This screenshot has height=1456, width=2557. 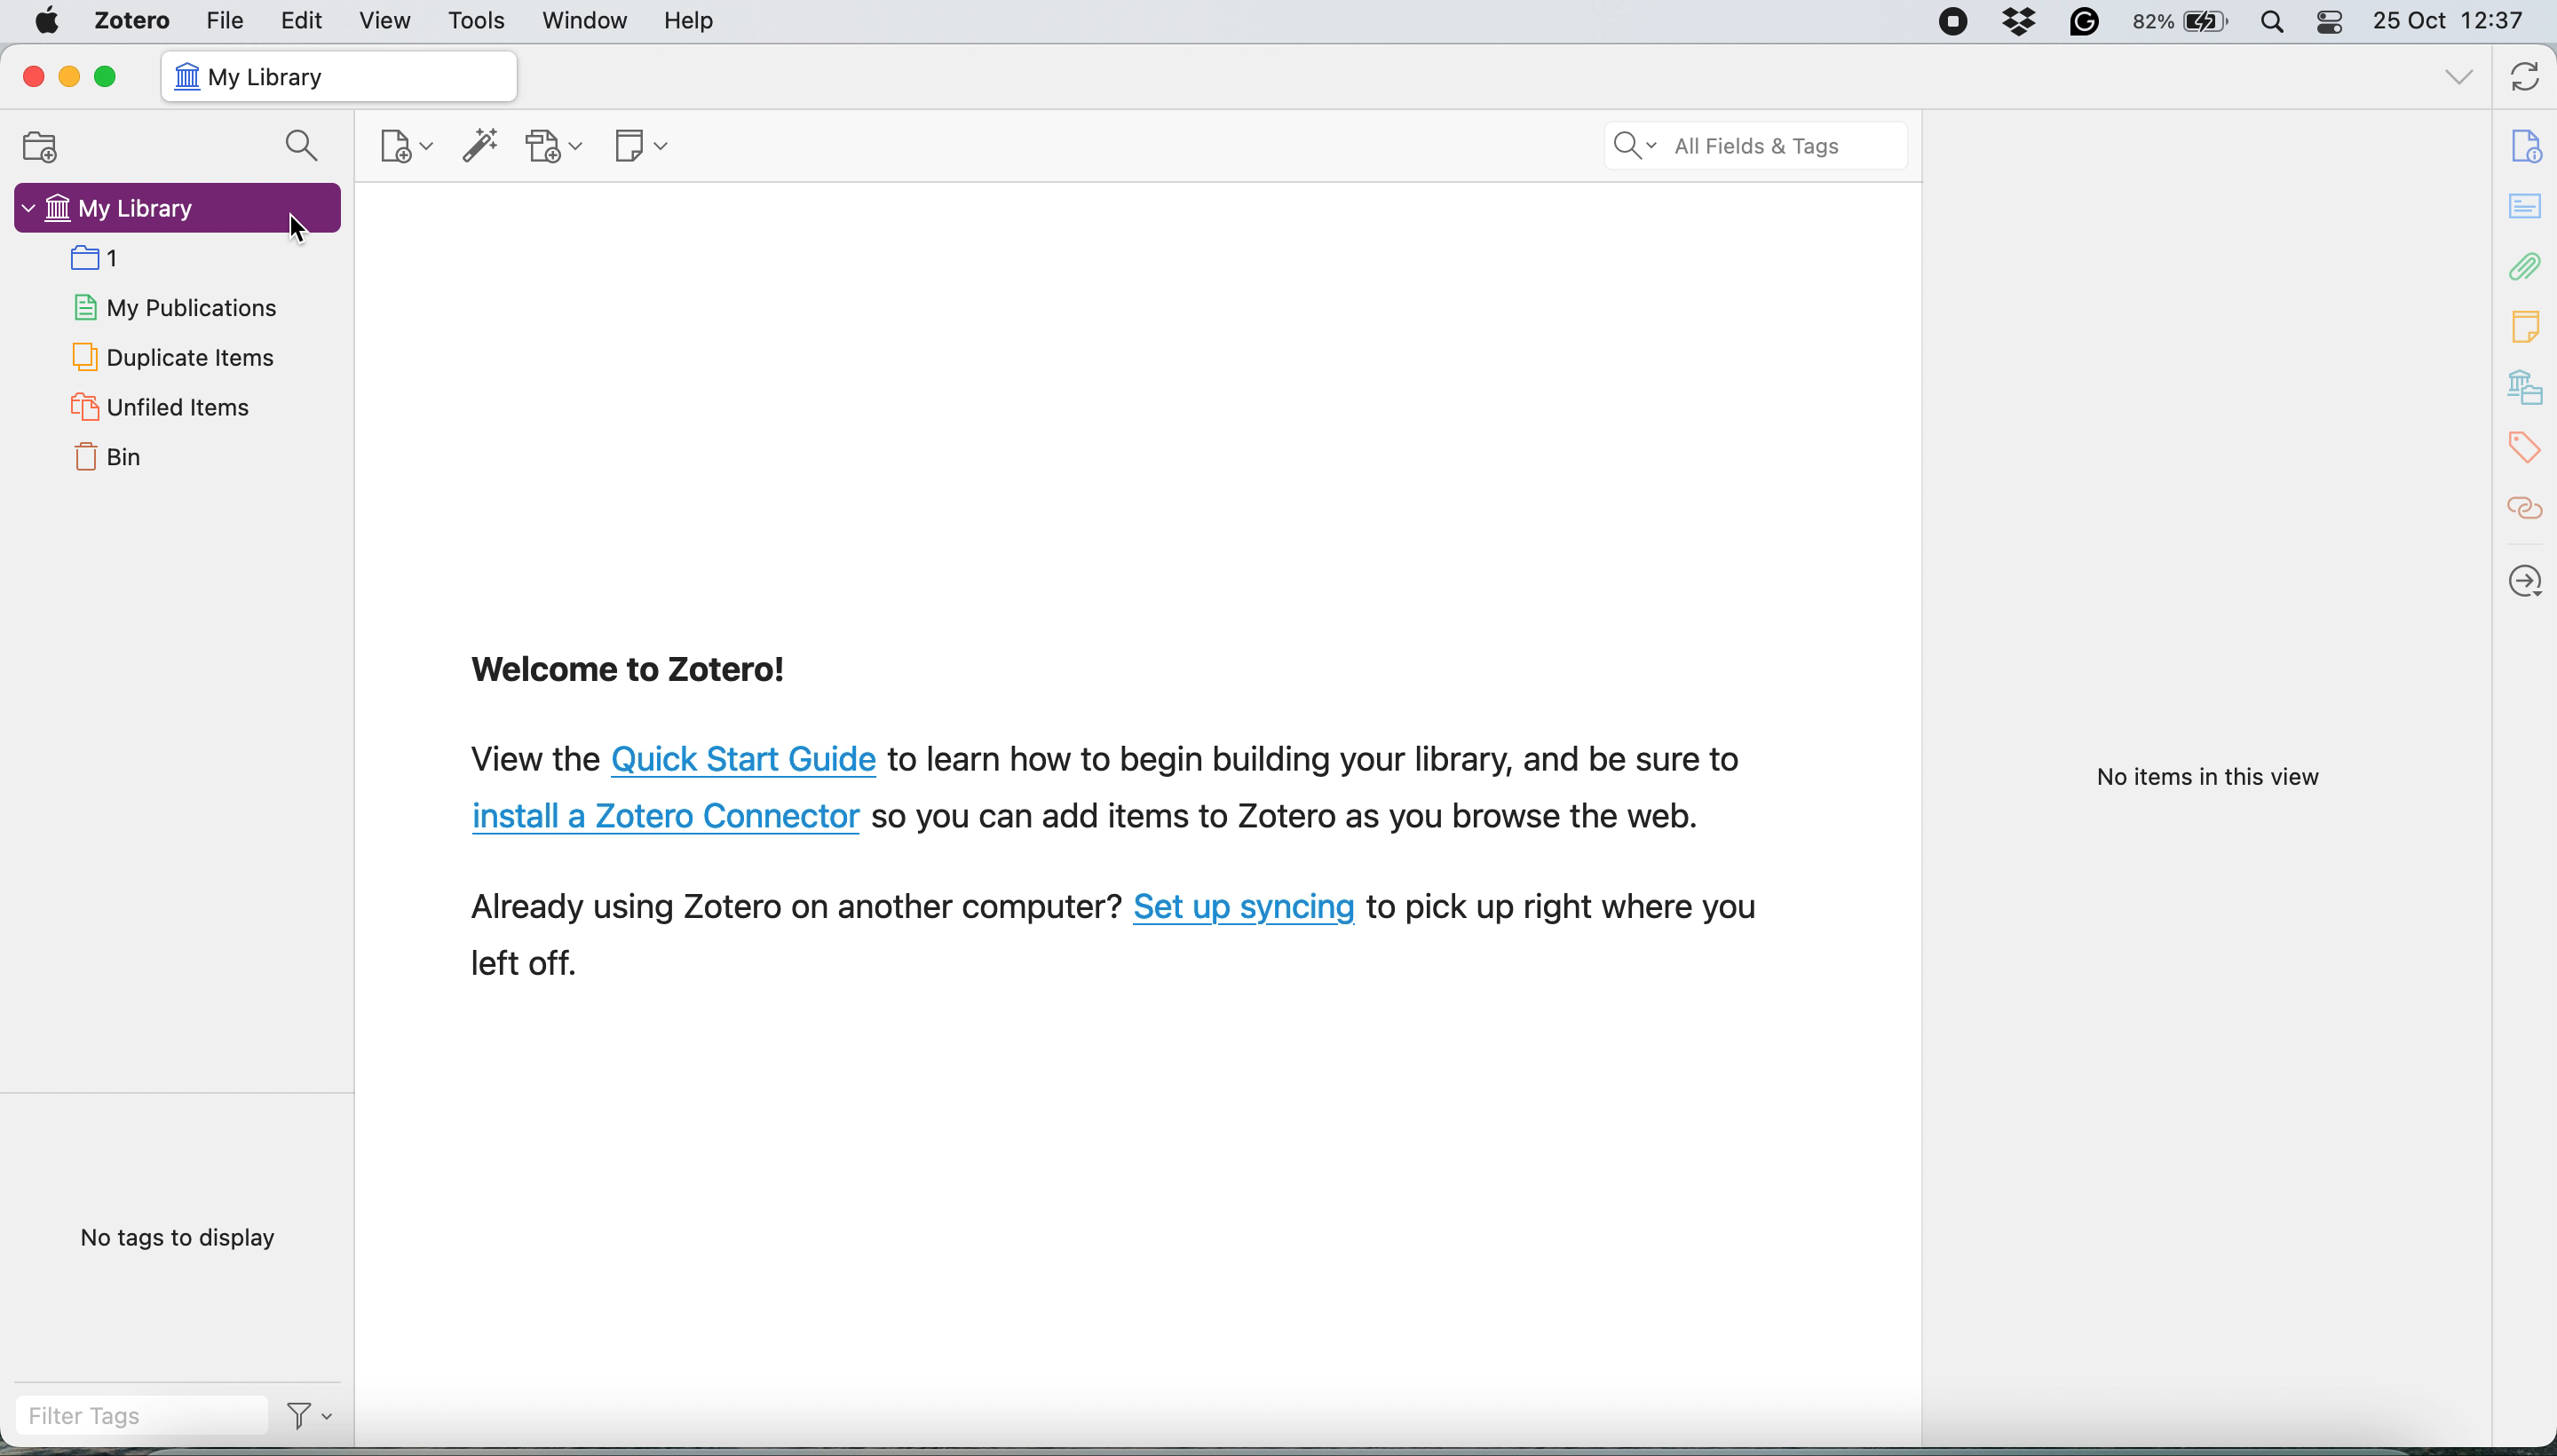 I want to click on control center, so click(x=2332, y=23).